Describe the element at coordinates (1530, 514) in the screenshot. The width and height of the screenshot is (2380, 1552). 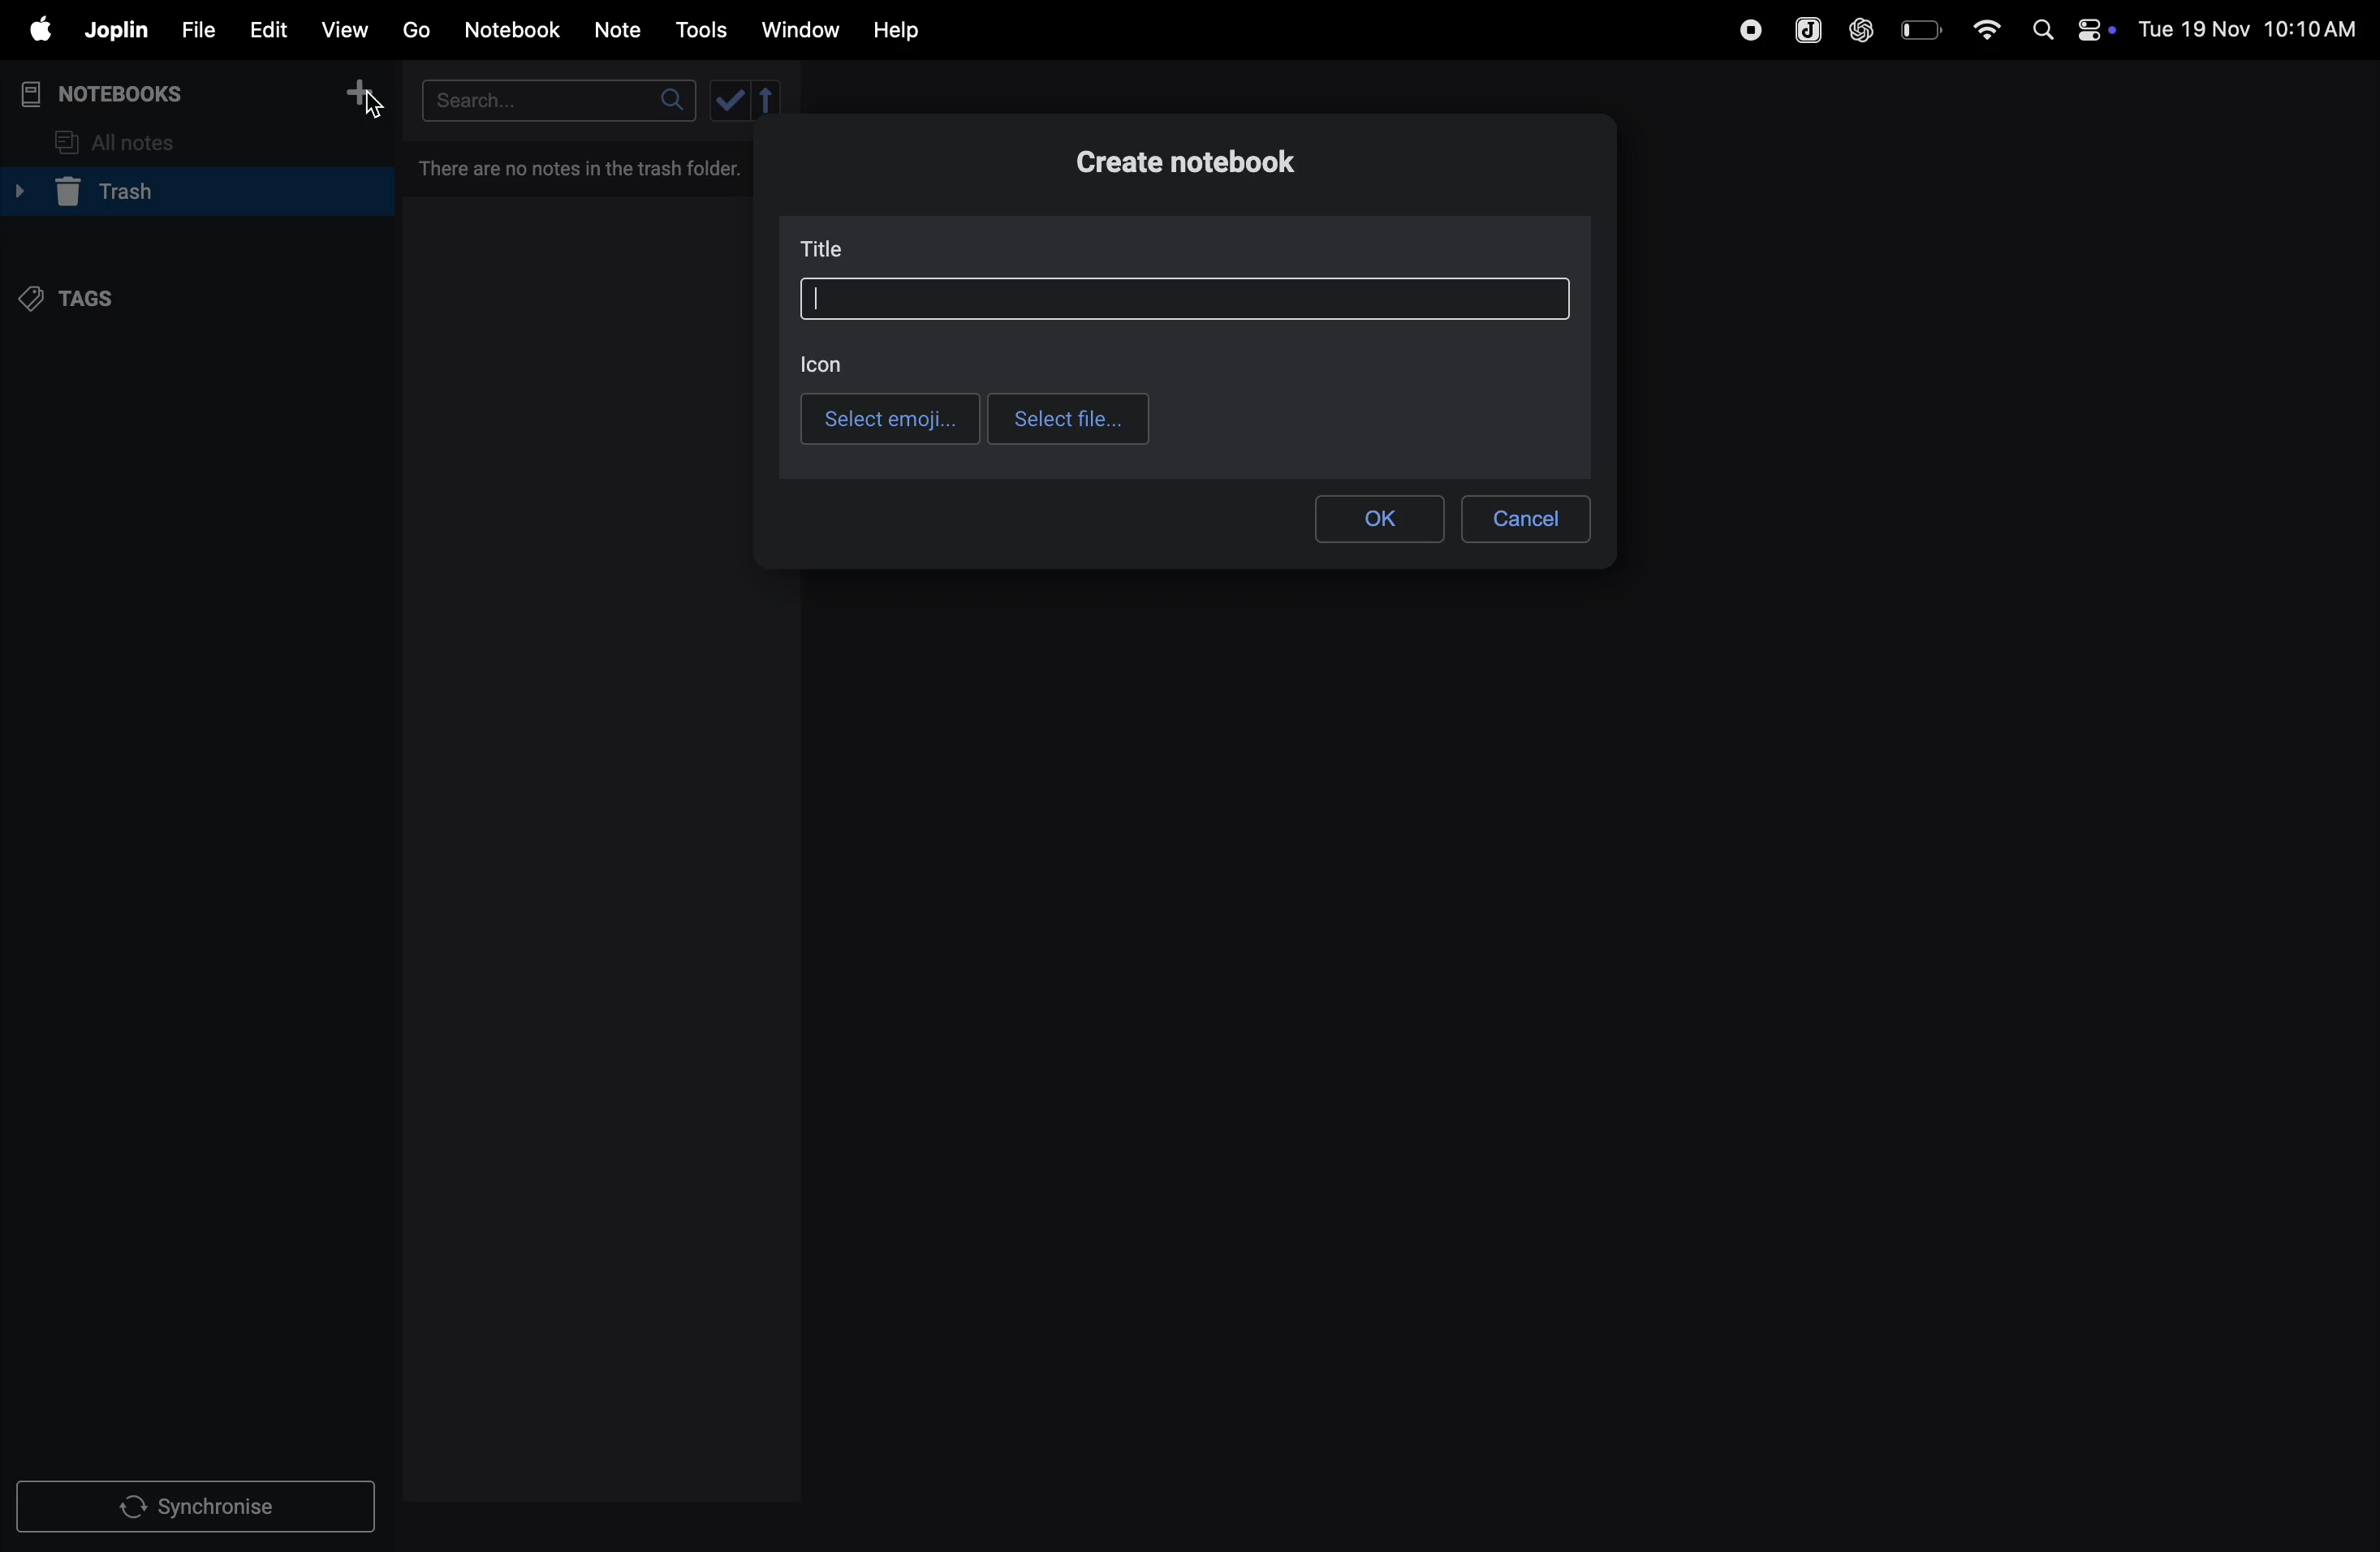
I see `cancel` at that location.